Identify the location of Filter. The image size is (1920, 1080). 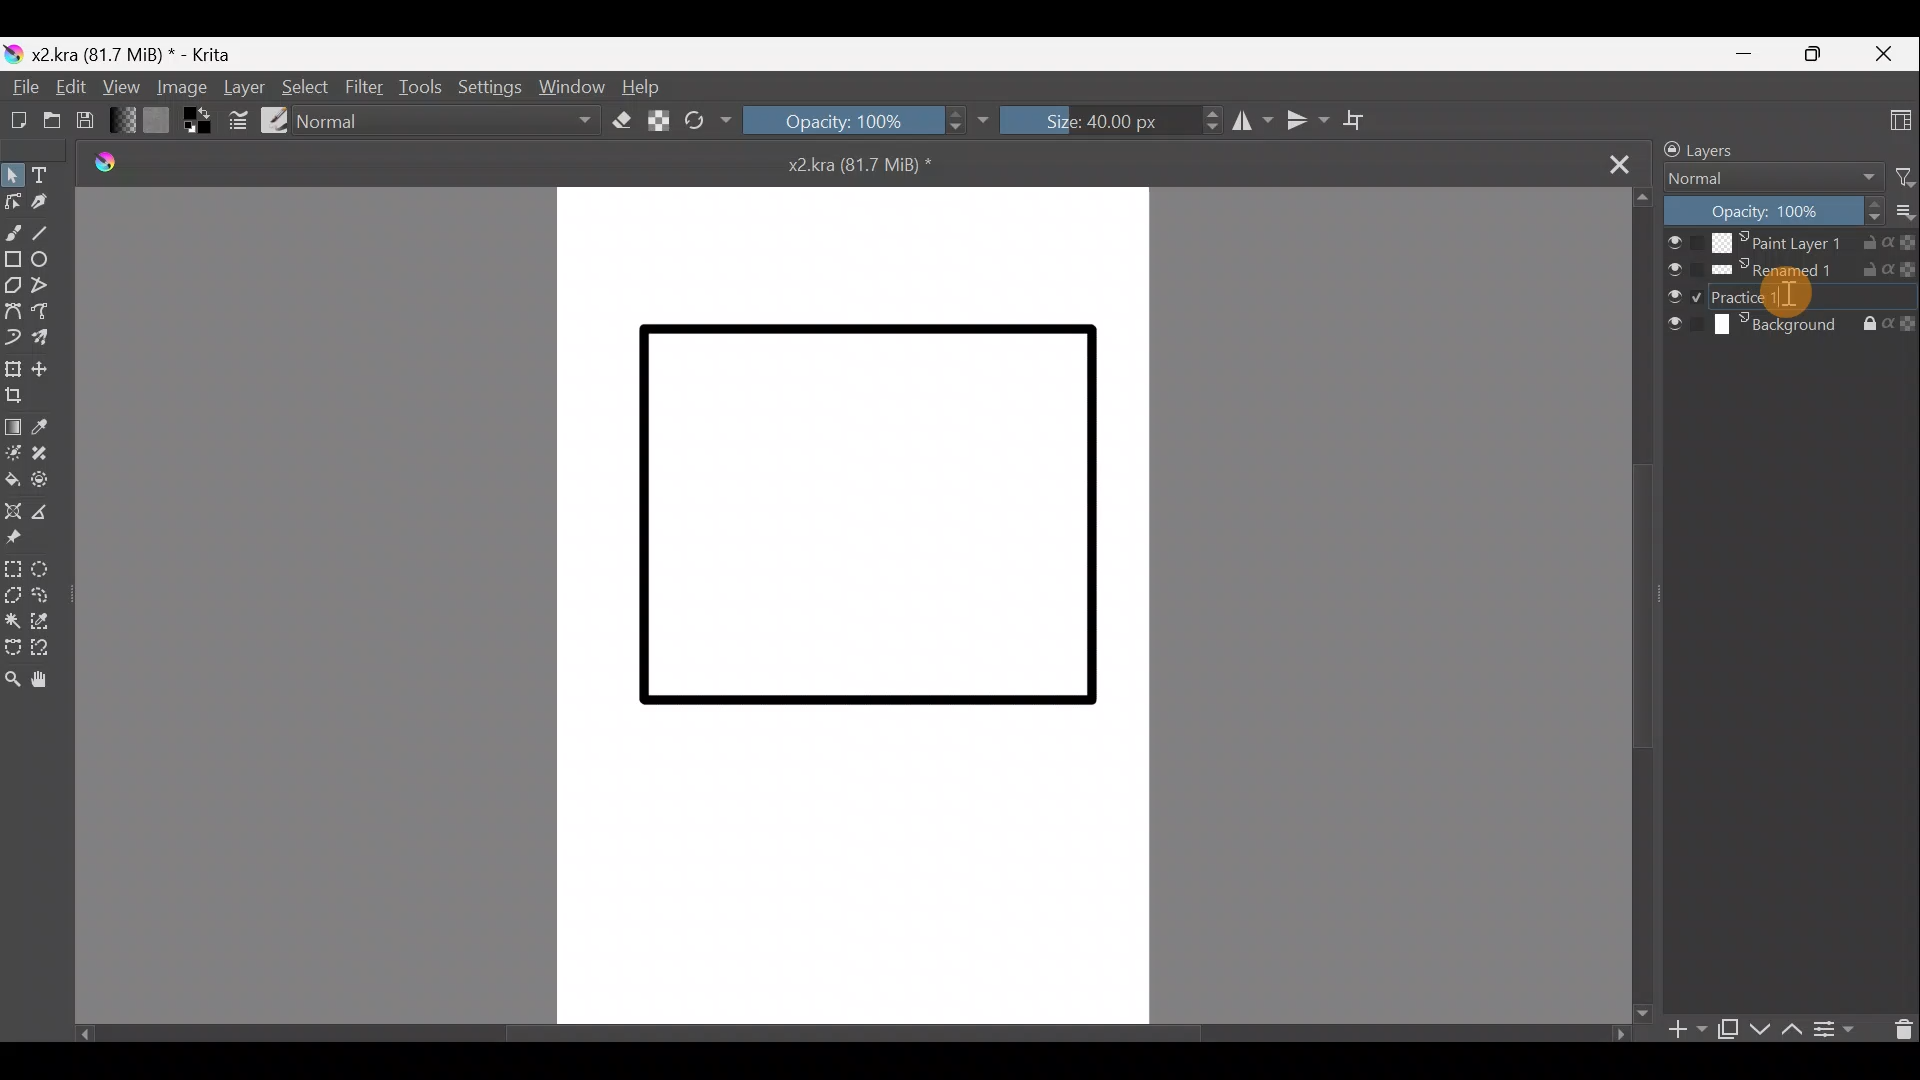
(1904, 178).